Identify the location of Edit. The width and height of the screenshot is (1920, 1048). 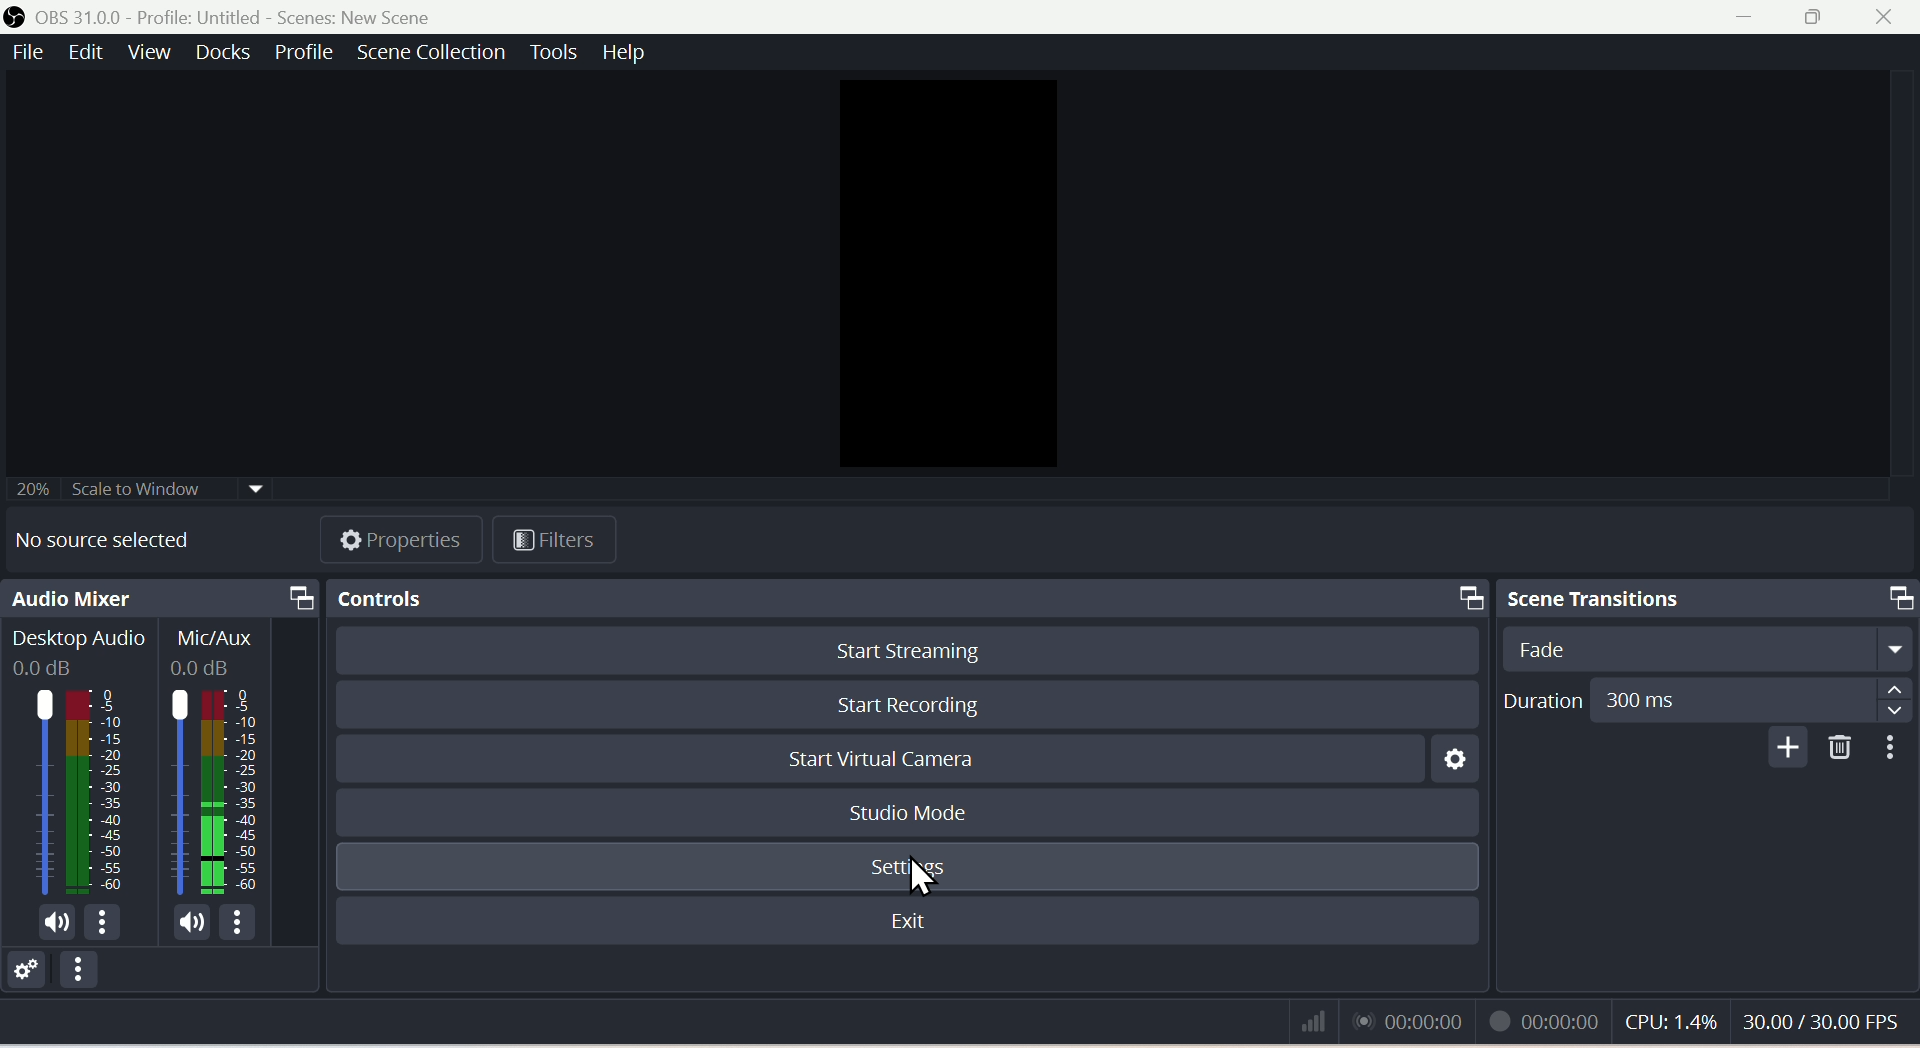
(85, 52).